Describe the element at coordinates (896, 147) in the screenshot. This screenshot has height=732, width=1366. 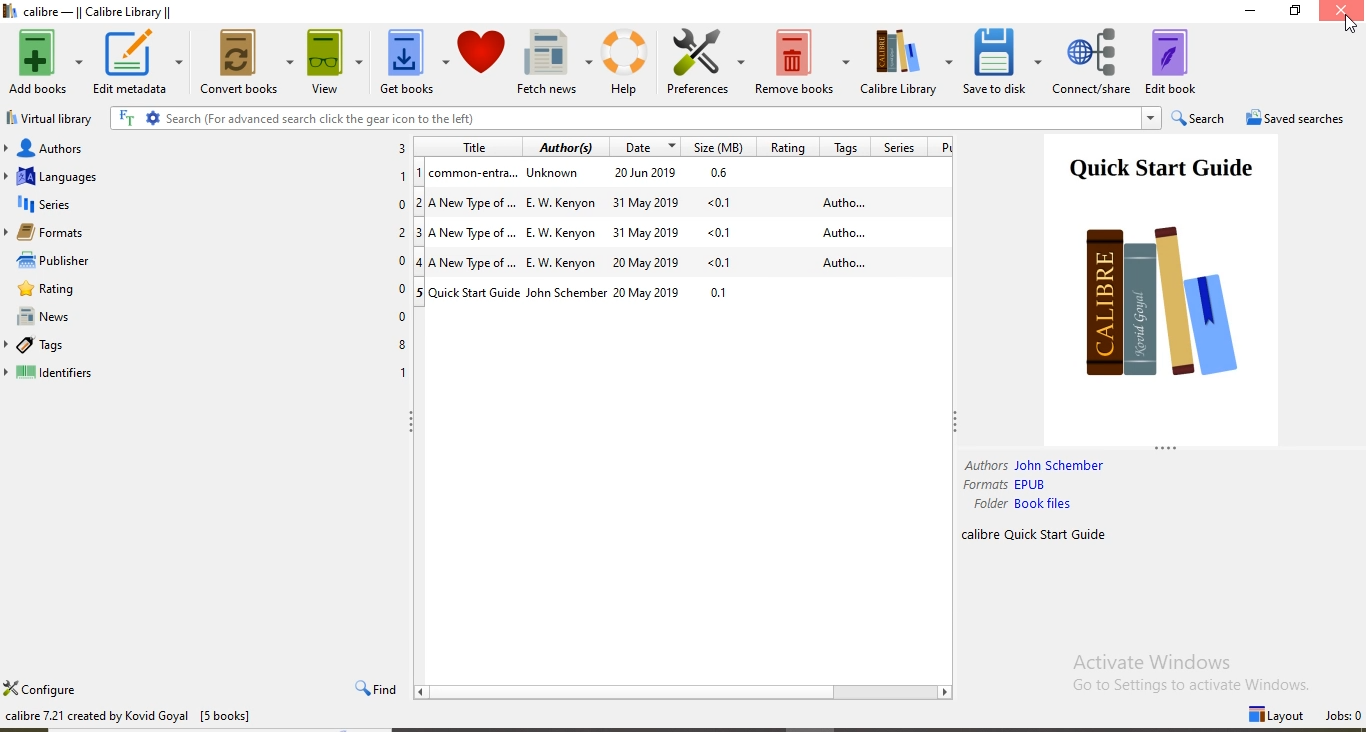
I see `Series` at that location.